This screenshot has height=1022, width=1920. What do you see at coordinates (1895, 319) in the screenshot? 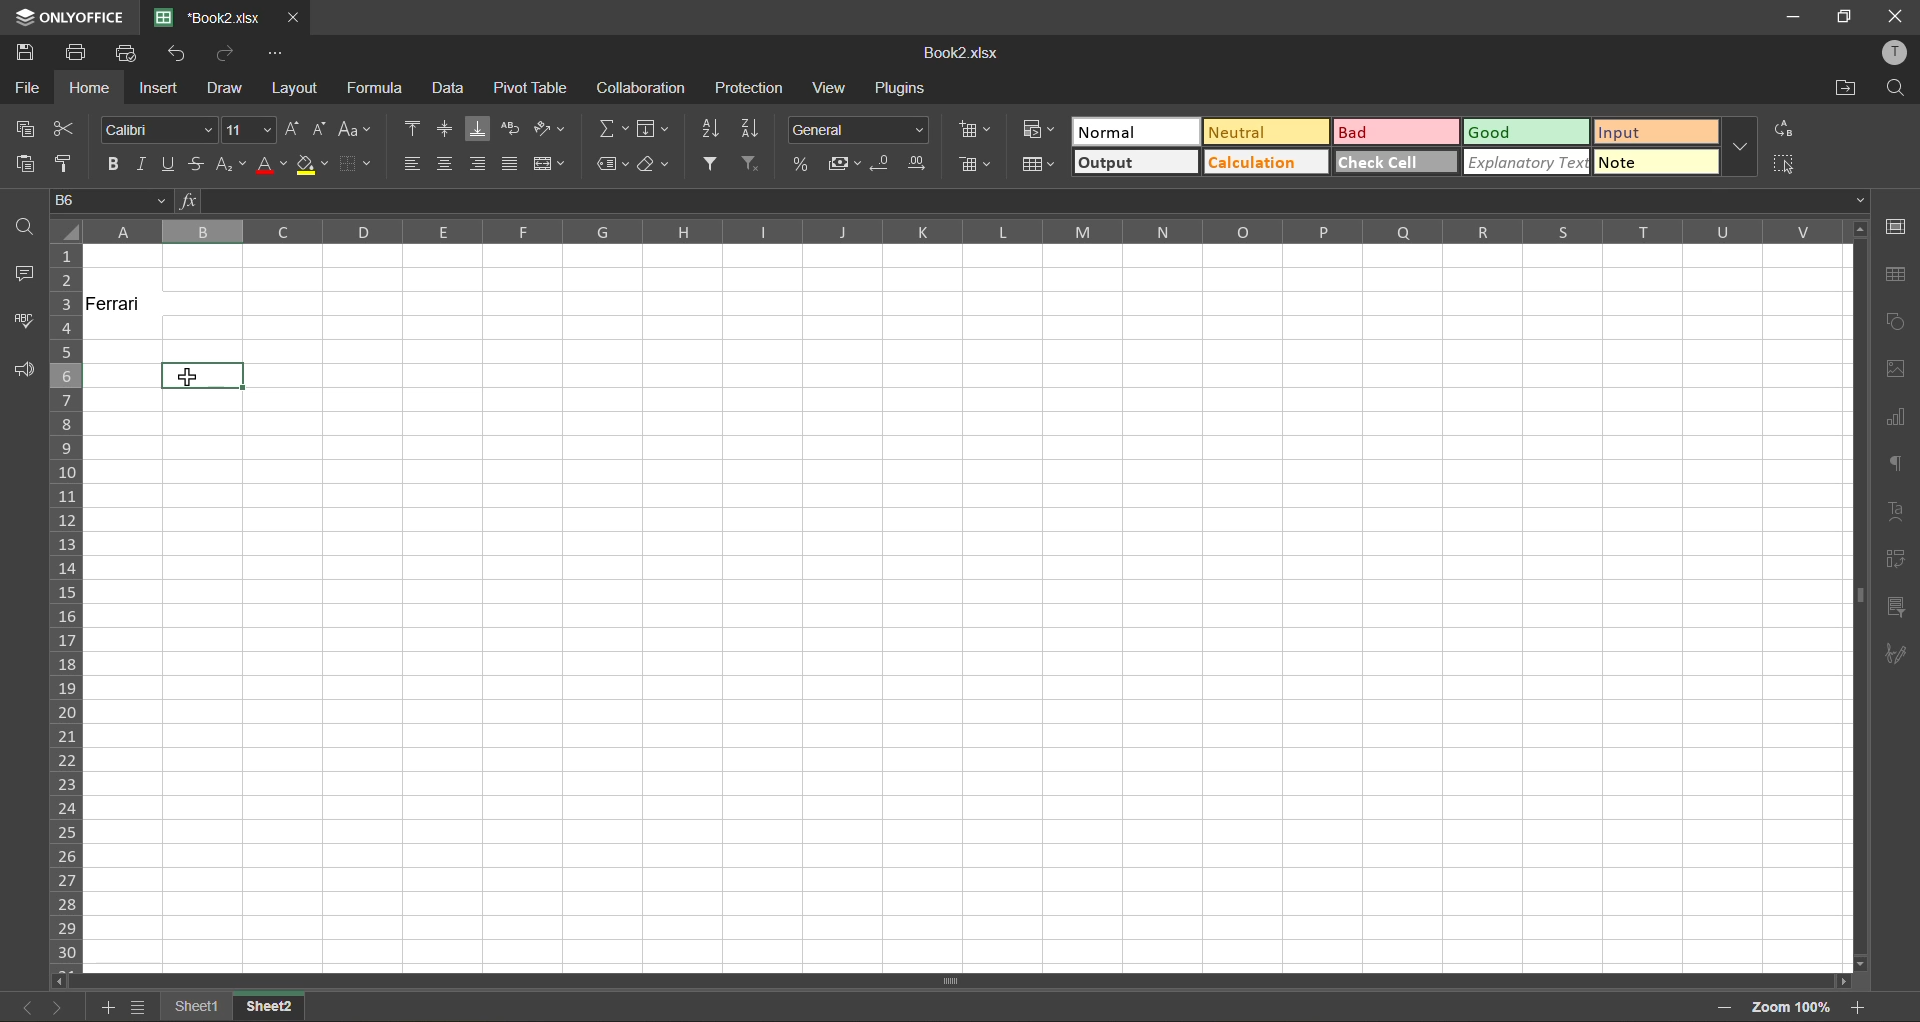
I see `shapes` at bounding box center [1895, 319].